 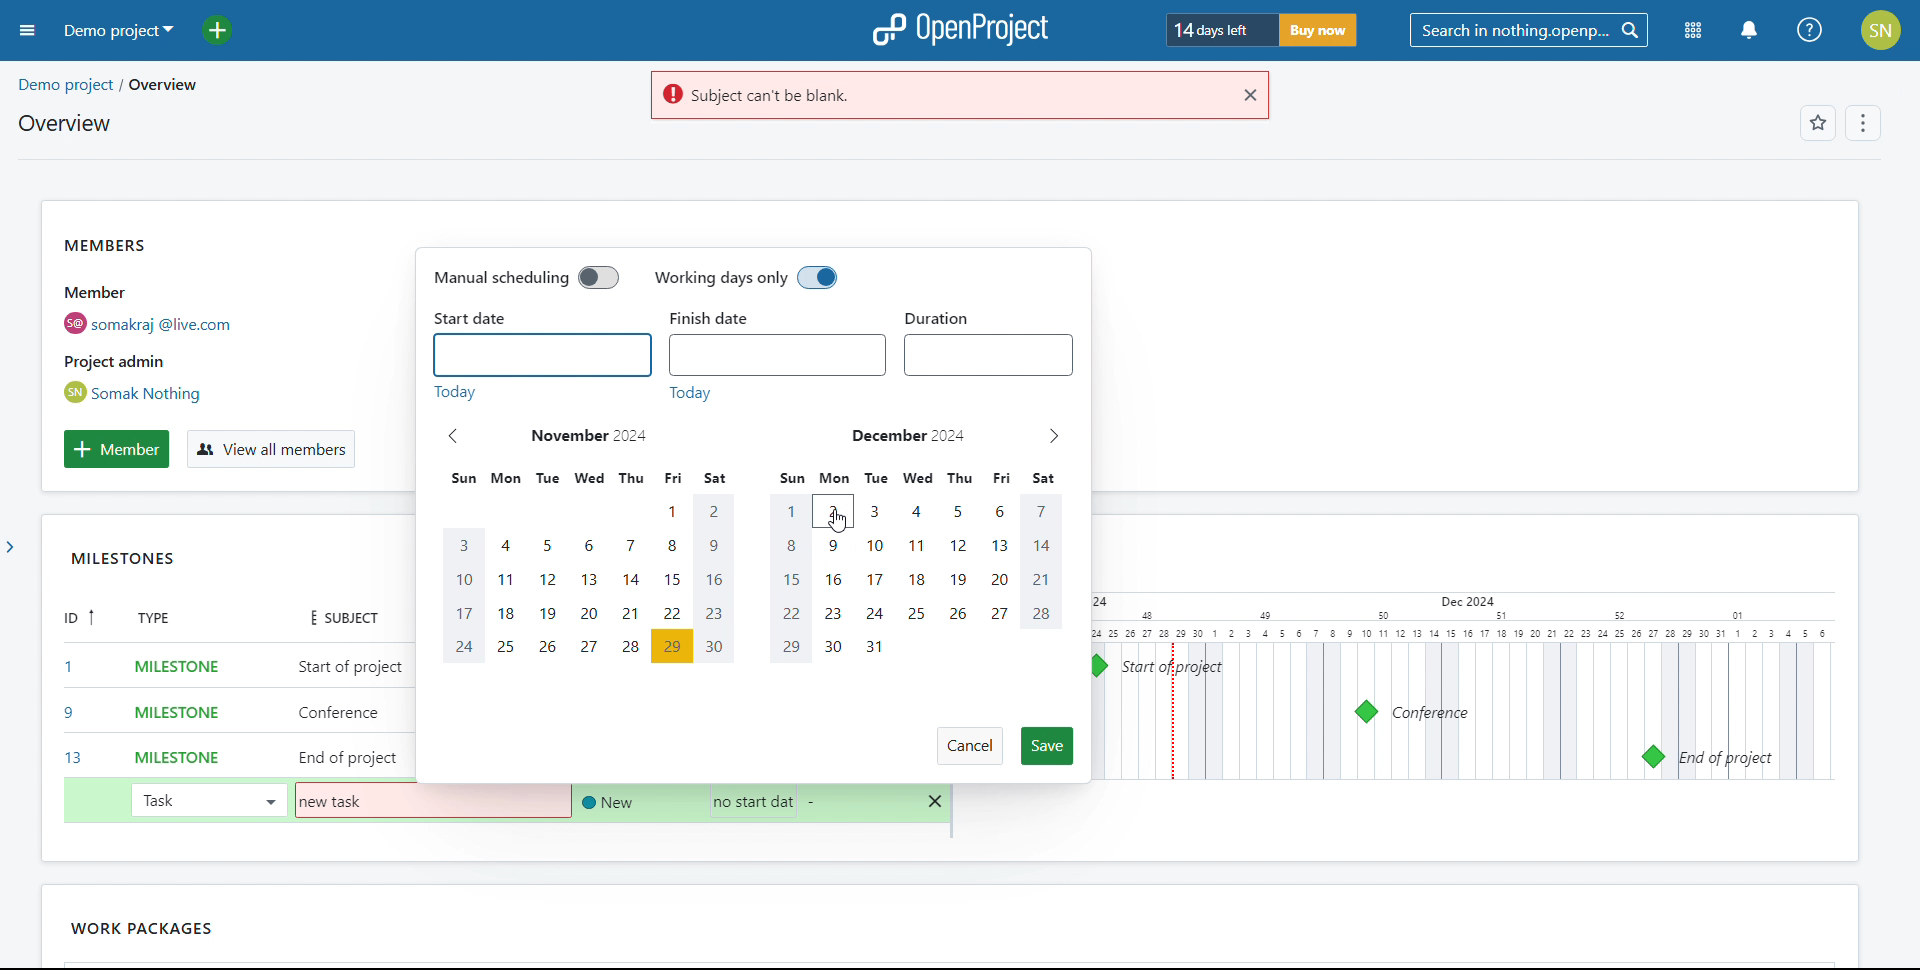 I want to click on open sidebar menu, so click(x=28, y=31).